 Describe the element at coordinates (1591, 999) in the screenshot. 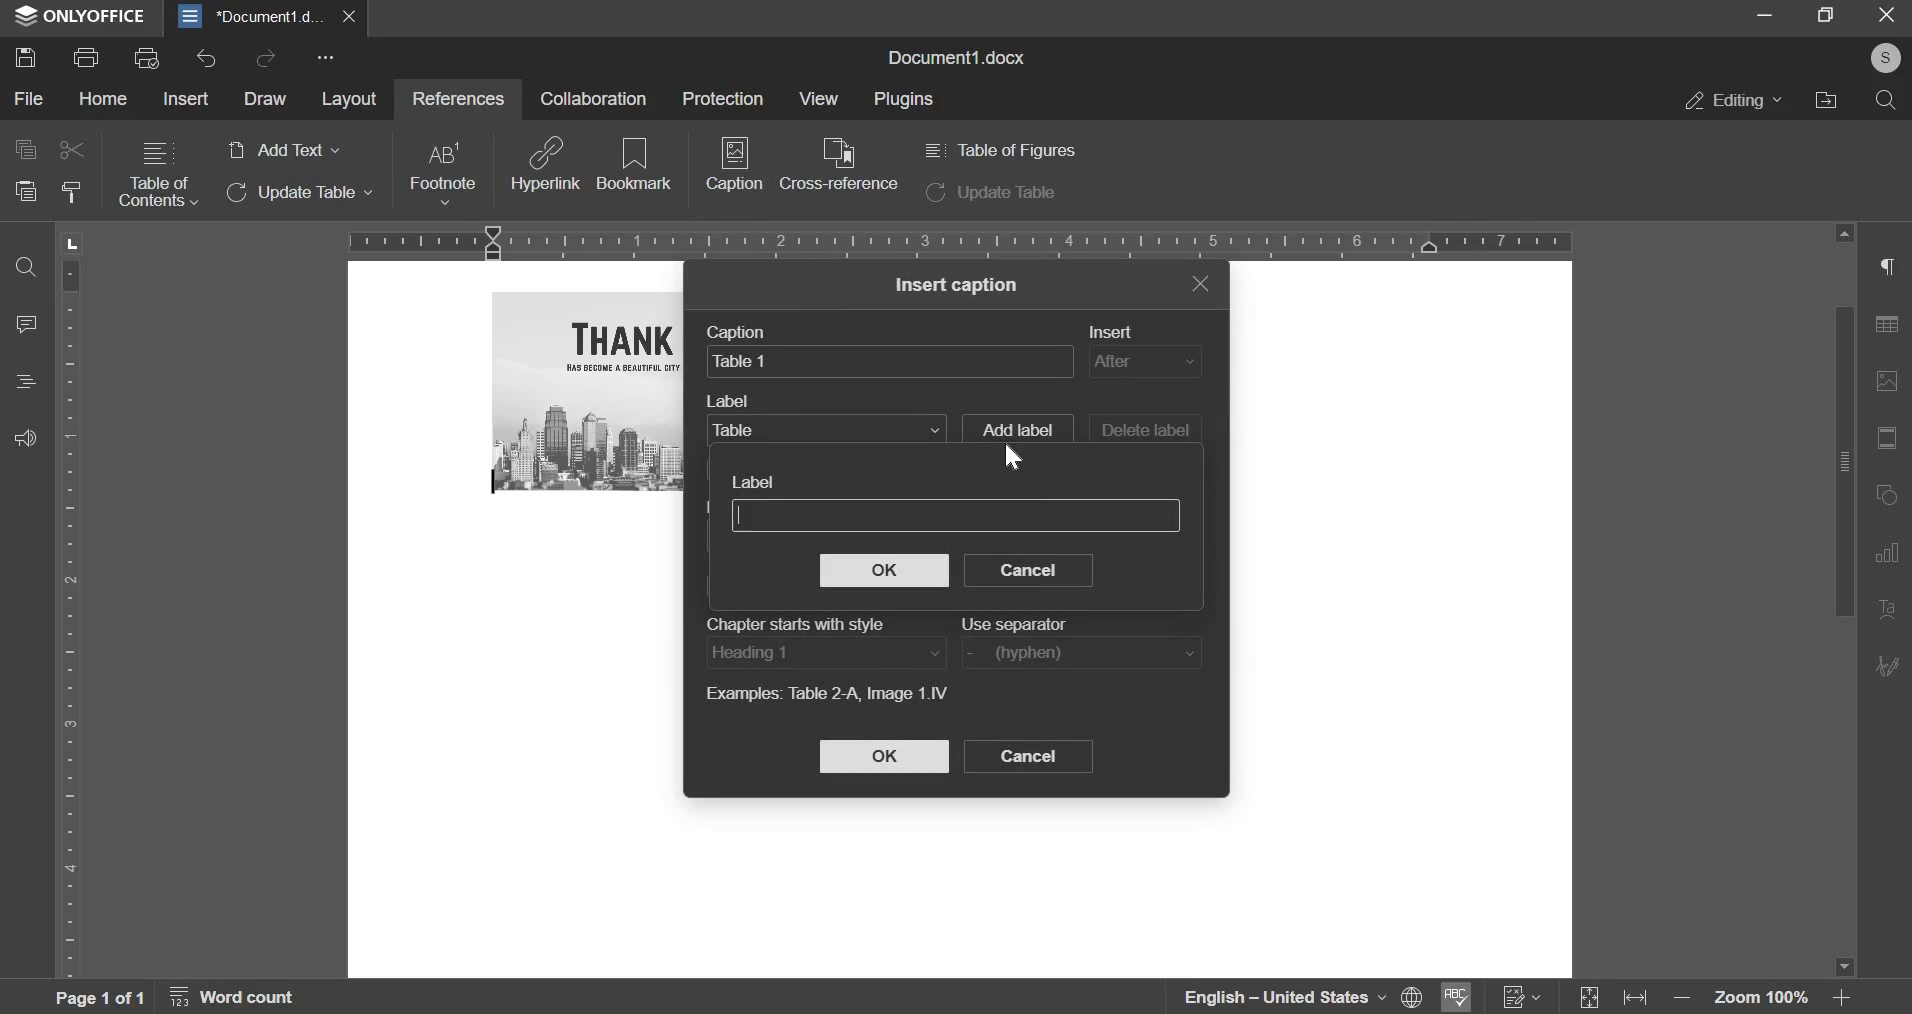

I see `Expand` at that location.